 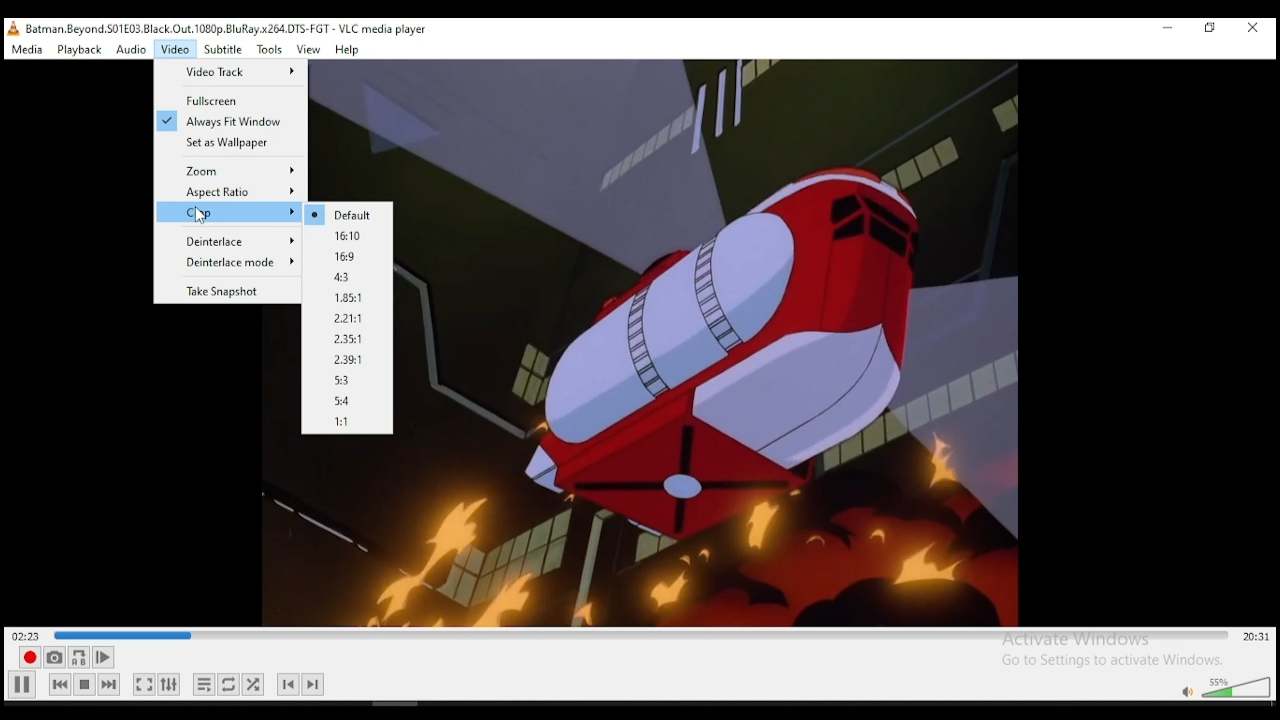 What do you see at coordinates (346, 298) in the screenshot?
I see `1.85:1` at bounding box center [346, 298].